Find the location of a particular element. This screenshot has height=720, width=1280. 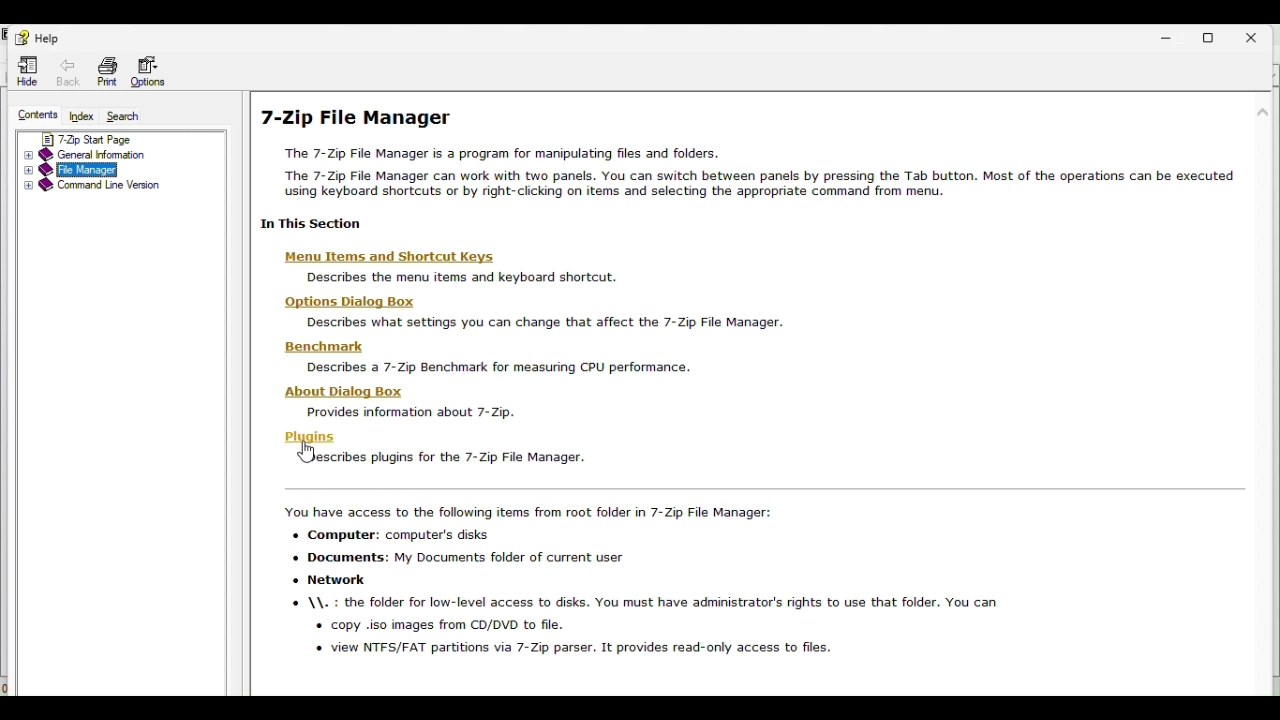

Back is located at coordinates (60, 71).